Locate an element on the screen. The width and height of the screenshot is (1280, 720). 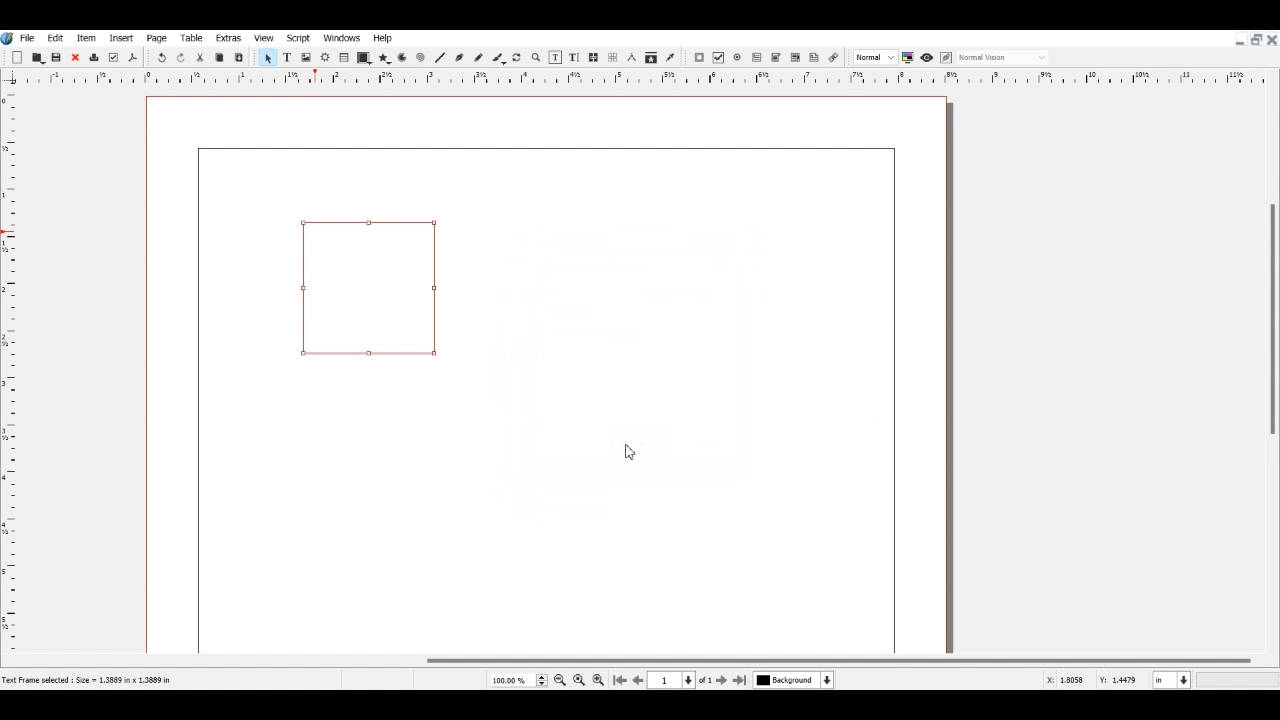
Delete is located at coordinates (93, 58).